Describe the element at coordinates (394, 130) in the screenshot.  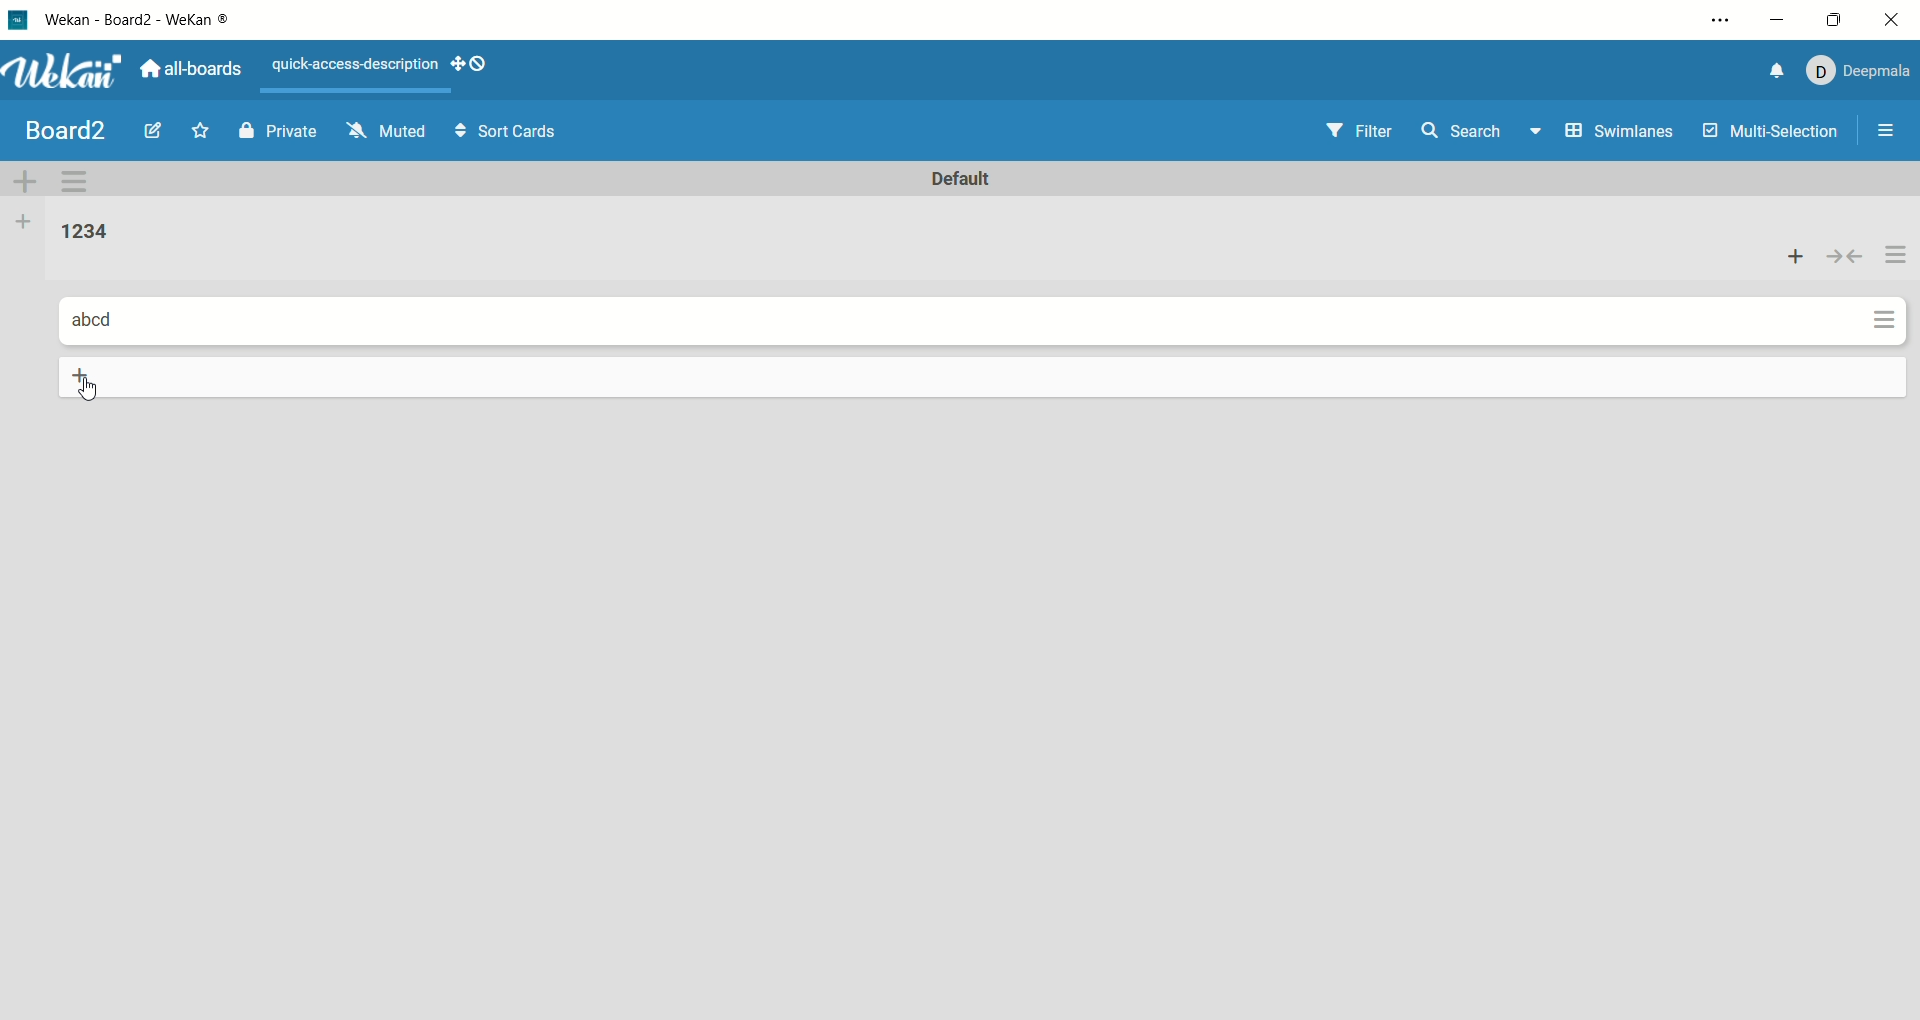
I see `muted` at that location.